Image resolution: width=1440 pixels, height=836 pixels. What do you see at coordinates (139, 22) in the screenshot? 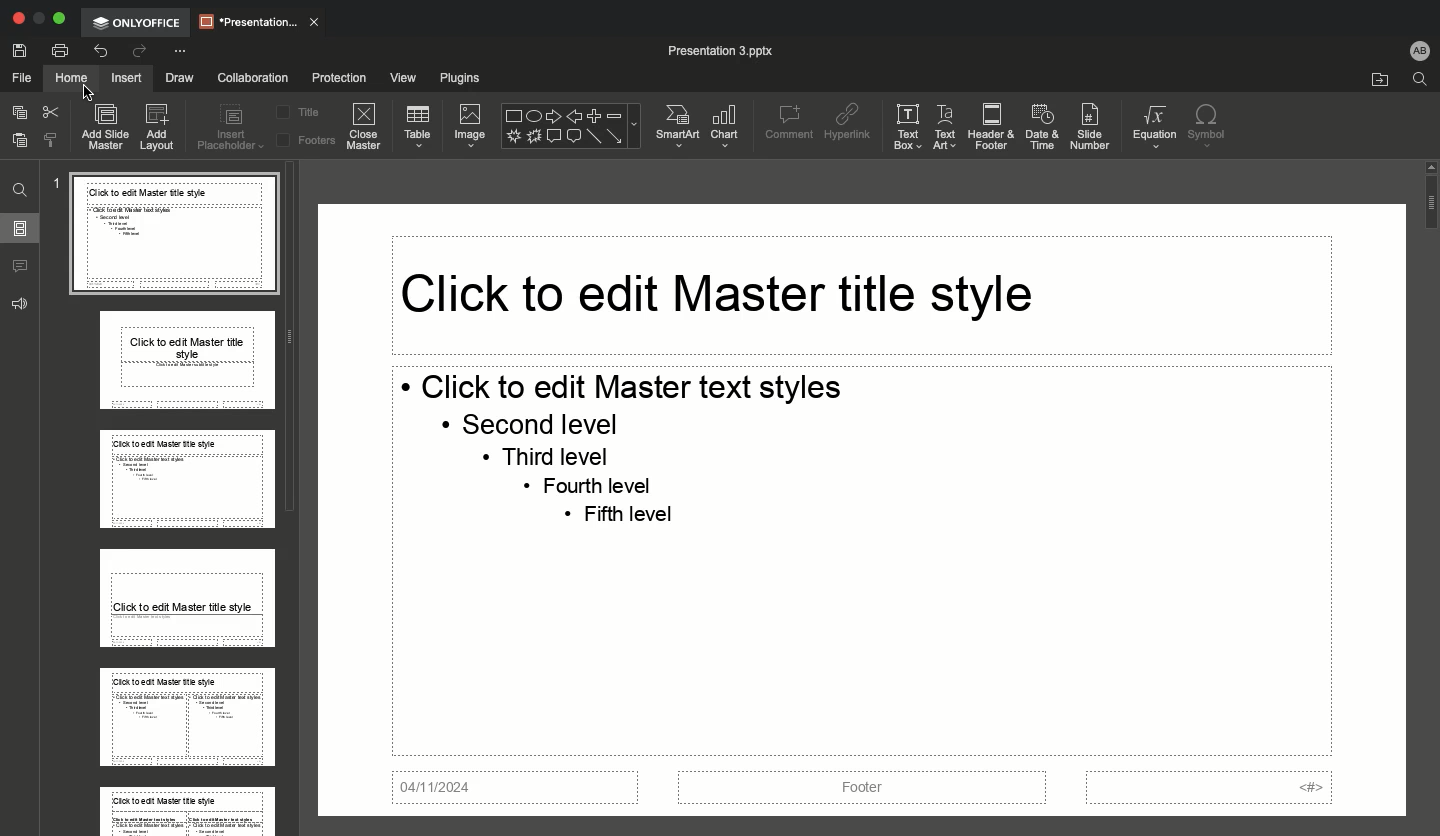
I see `OnlyOffice` at bounding box center [139, 22].